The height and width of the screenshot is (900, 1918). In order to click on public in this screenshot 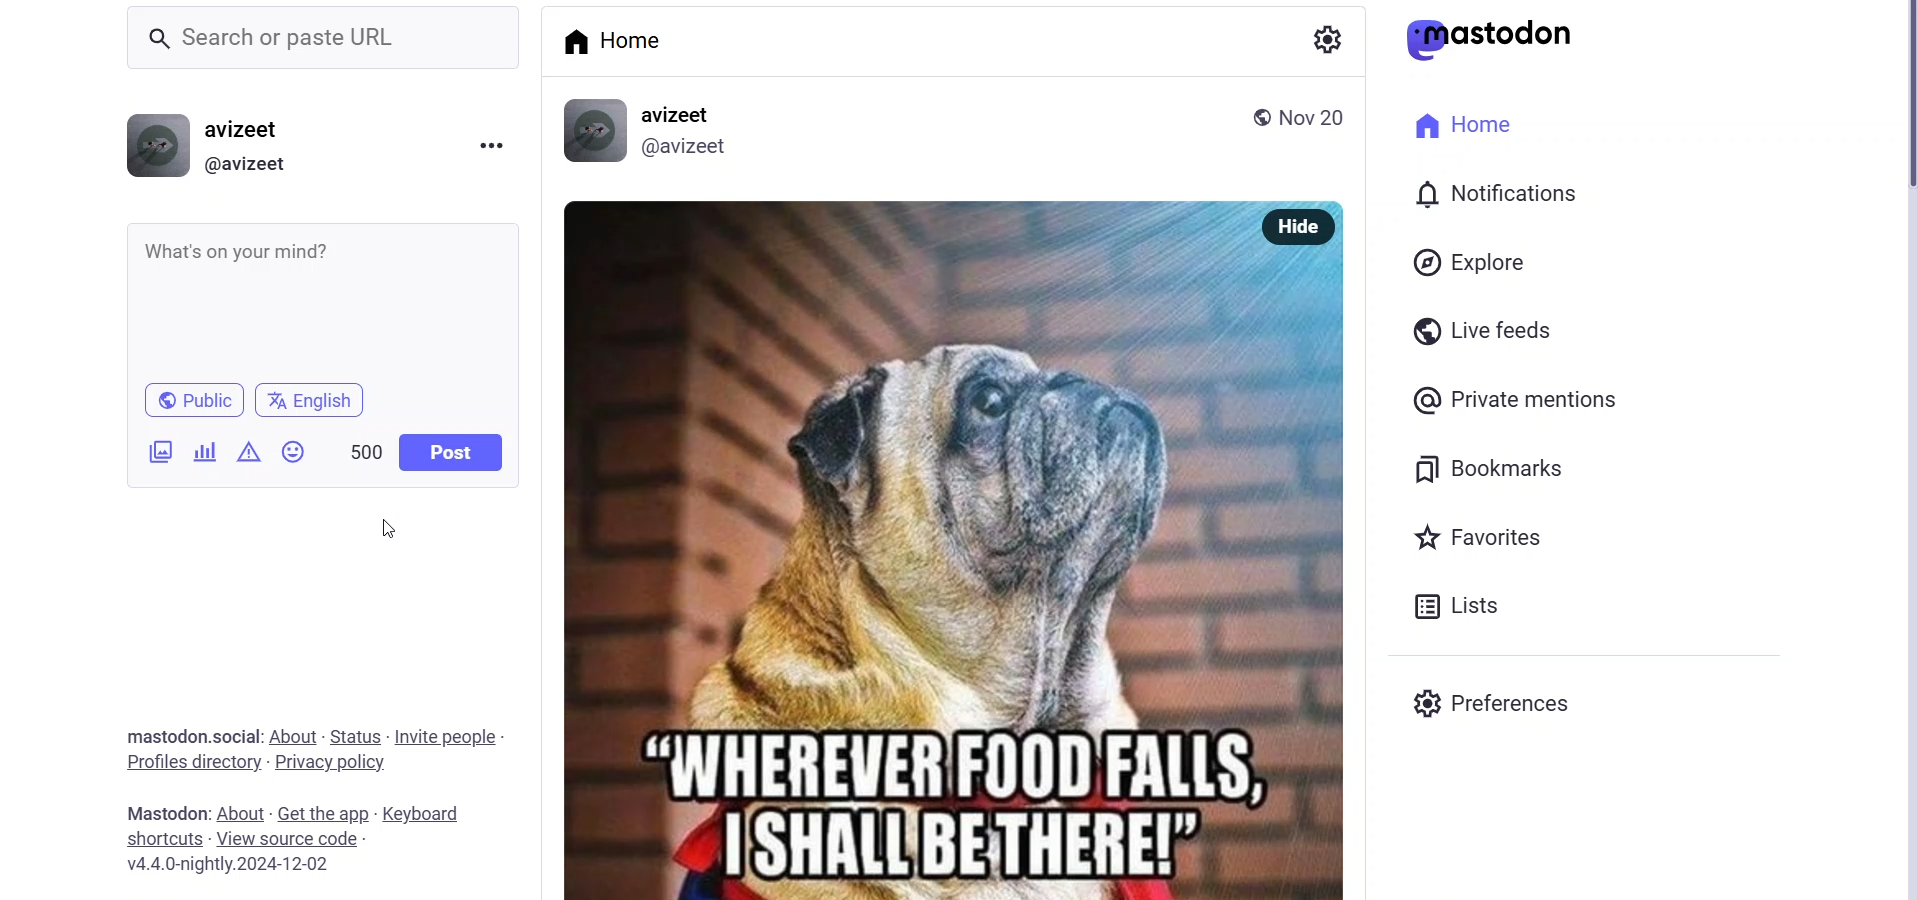, I will do `click(1254, 116)`.